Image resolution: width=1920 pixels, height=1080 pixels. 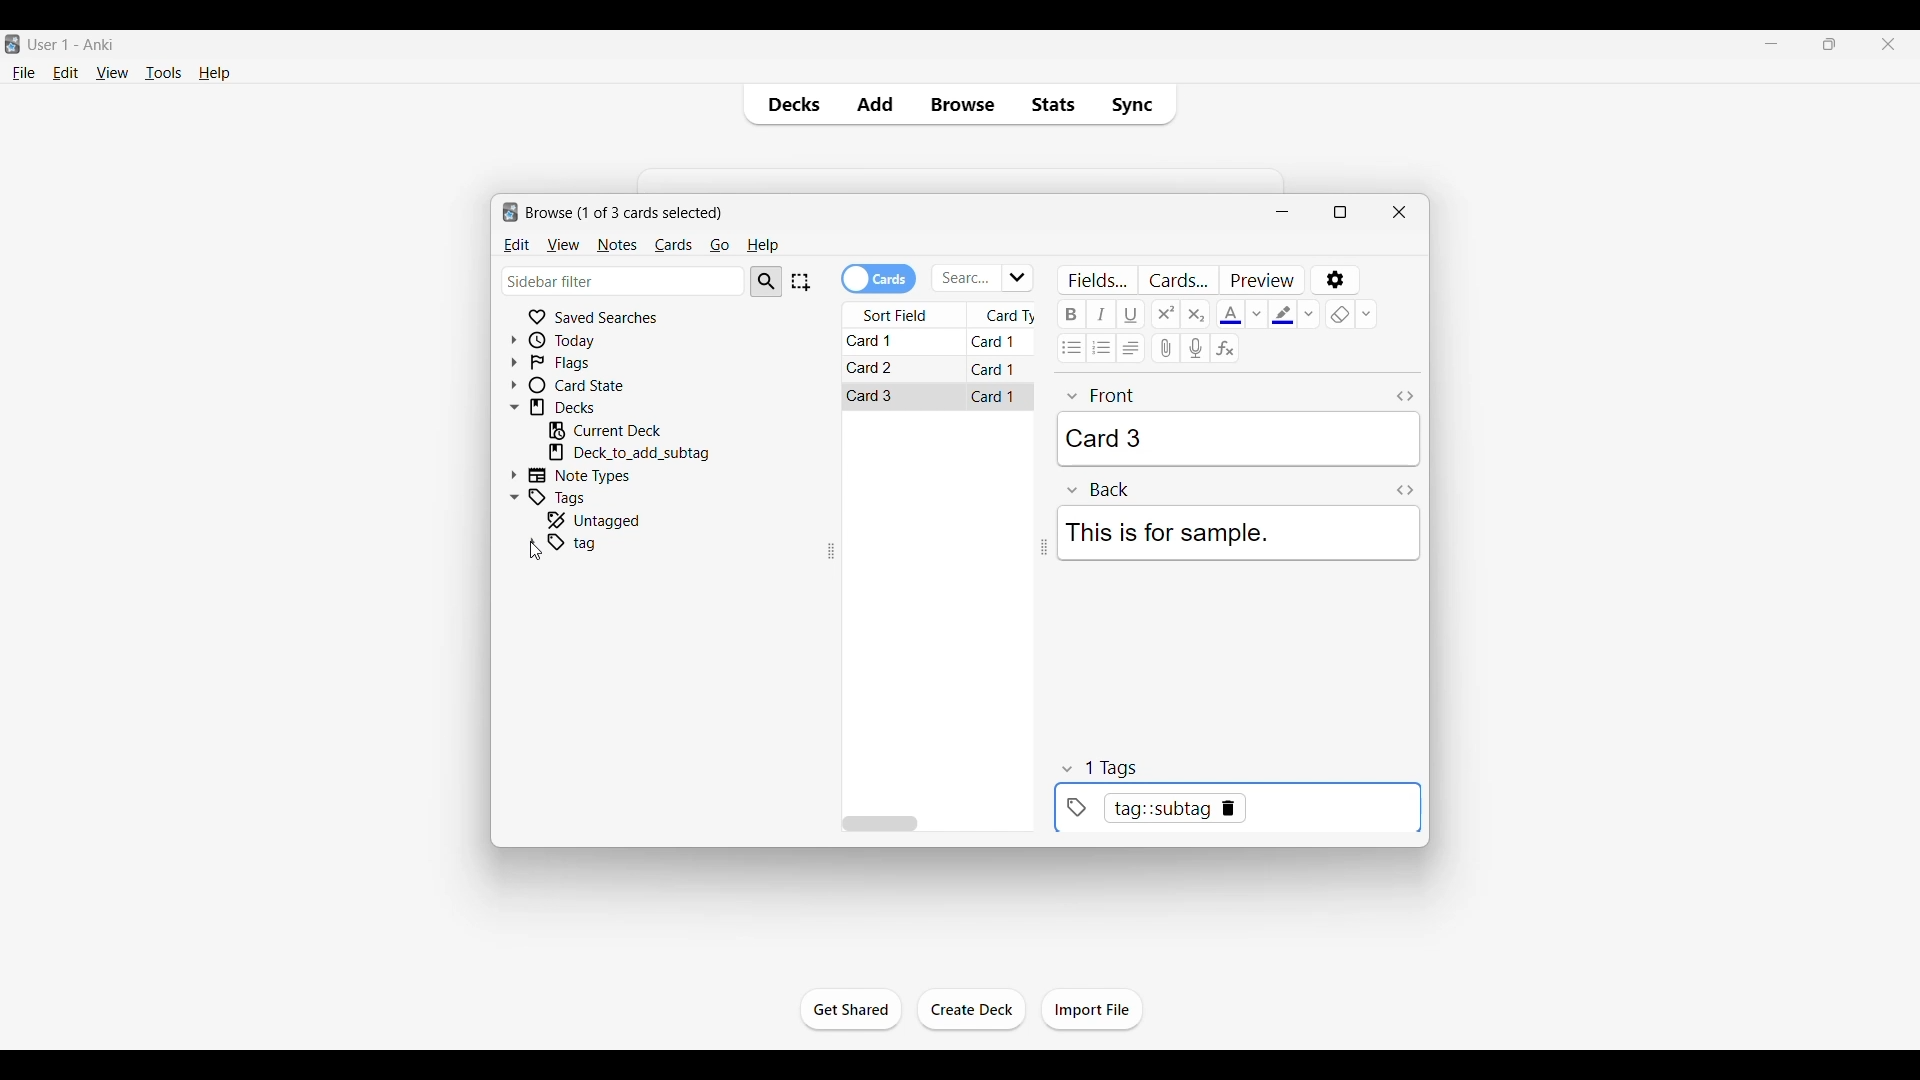 What do you see at coordinates (1225, 347) in the screenshot?
I see `Equations` at bounding box center [1225, 347].